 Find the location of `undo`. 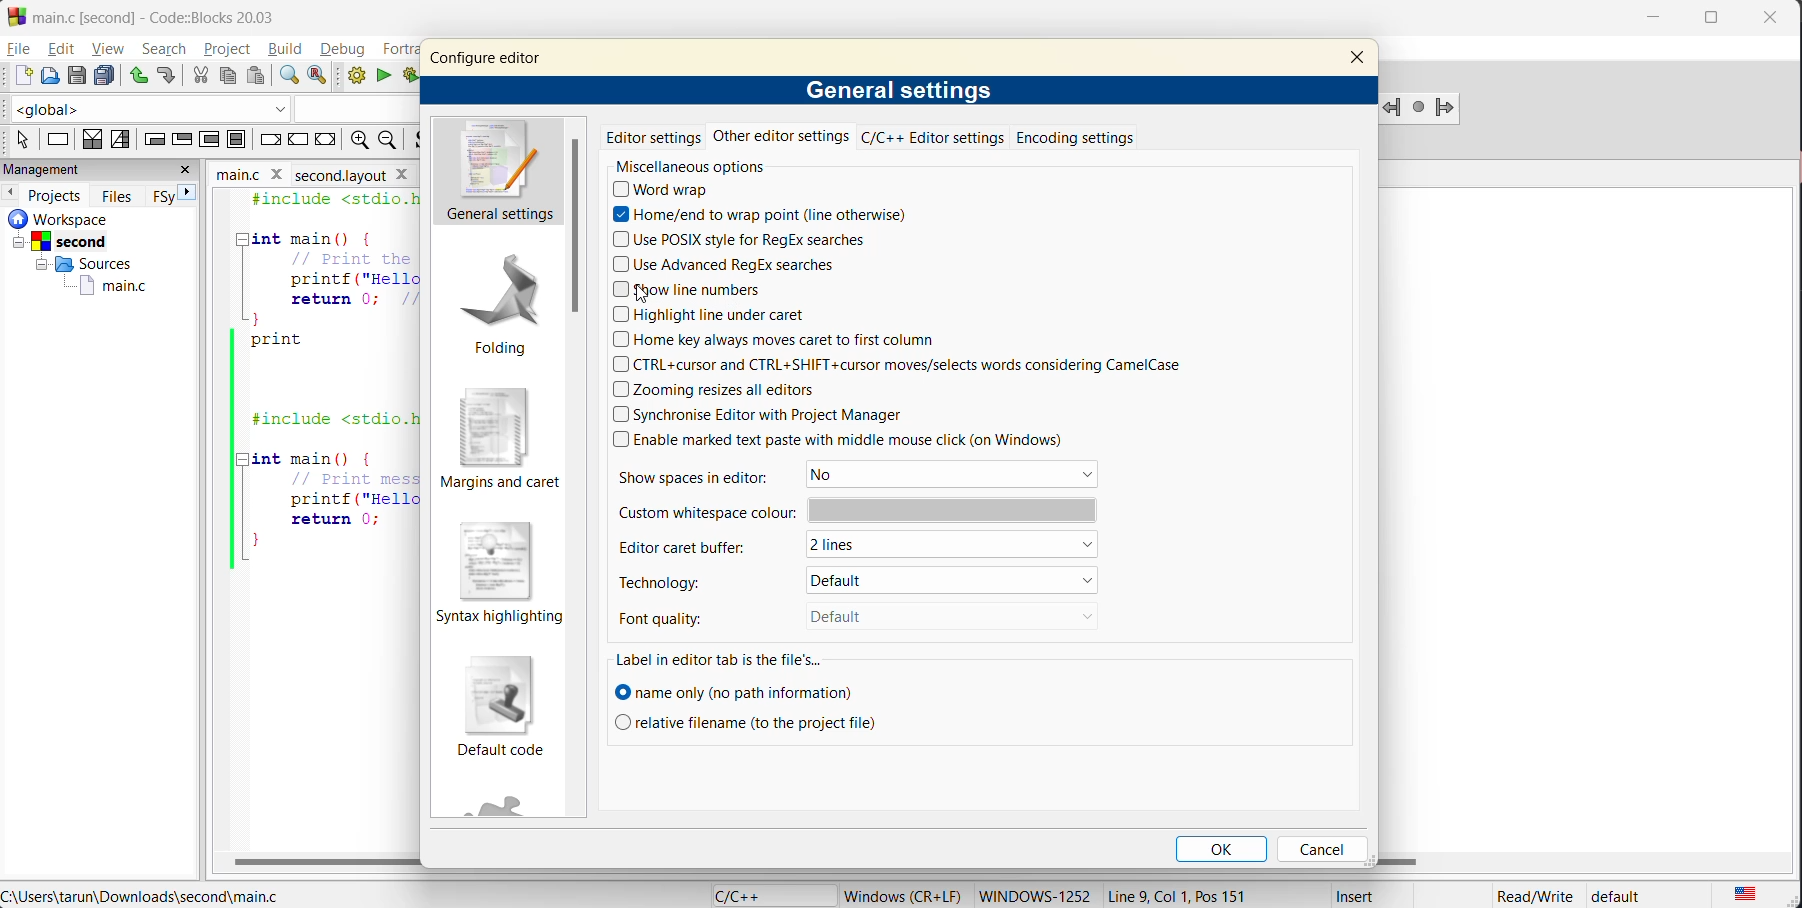

undo is located at coordinates (135, 74).